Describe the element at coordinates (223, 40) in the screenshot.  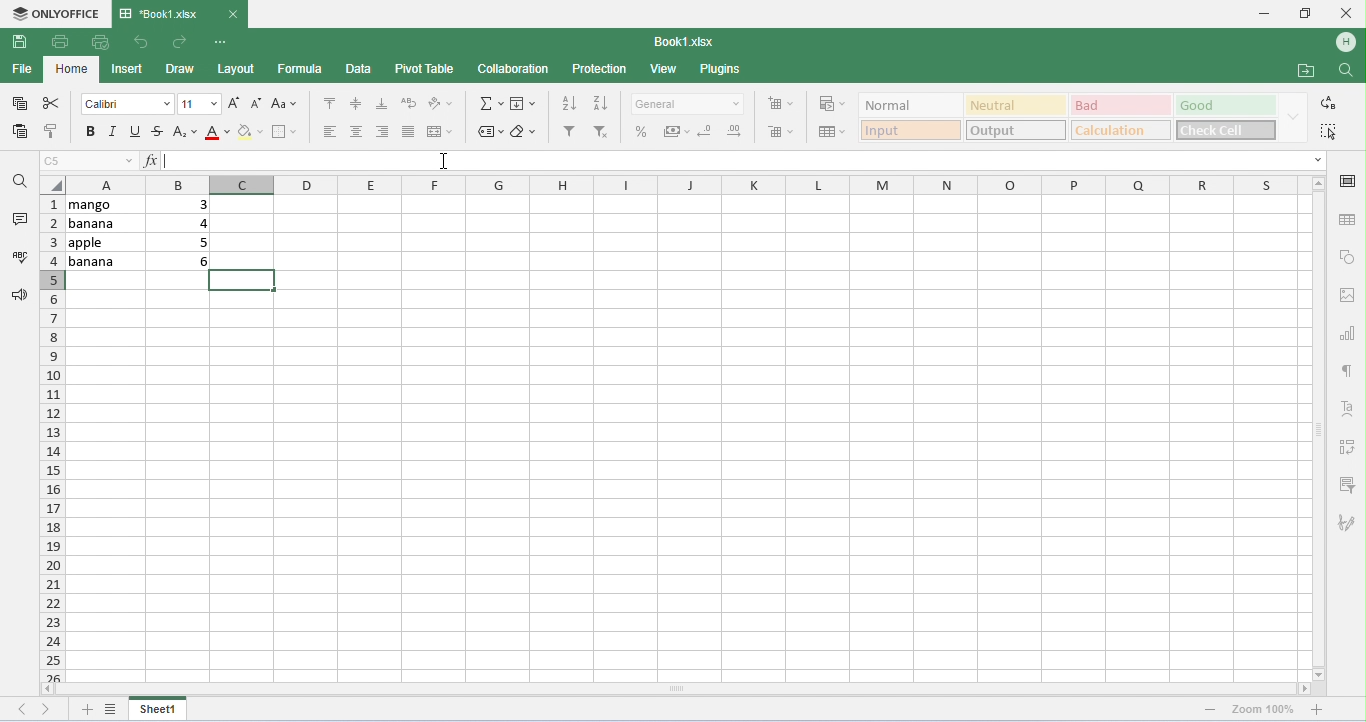
I see `customize quick access tool bar` at that location.